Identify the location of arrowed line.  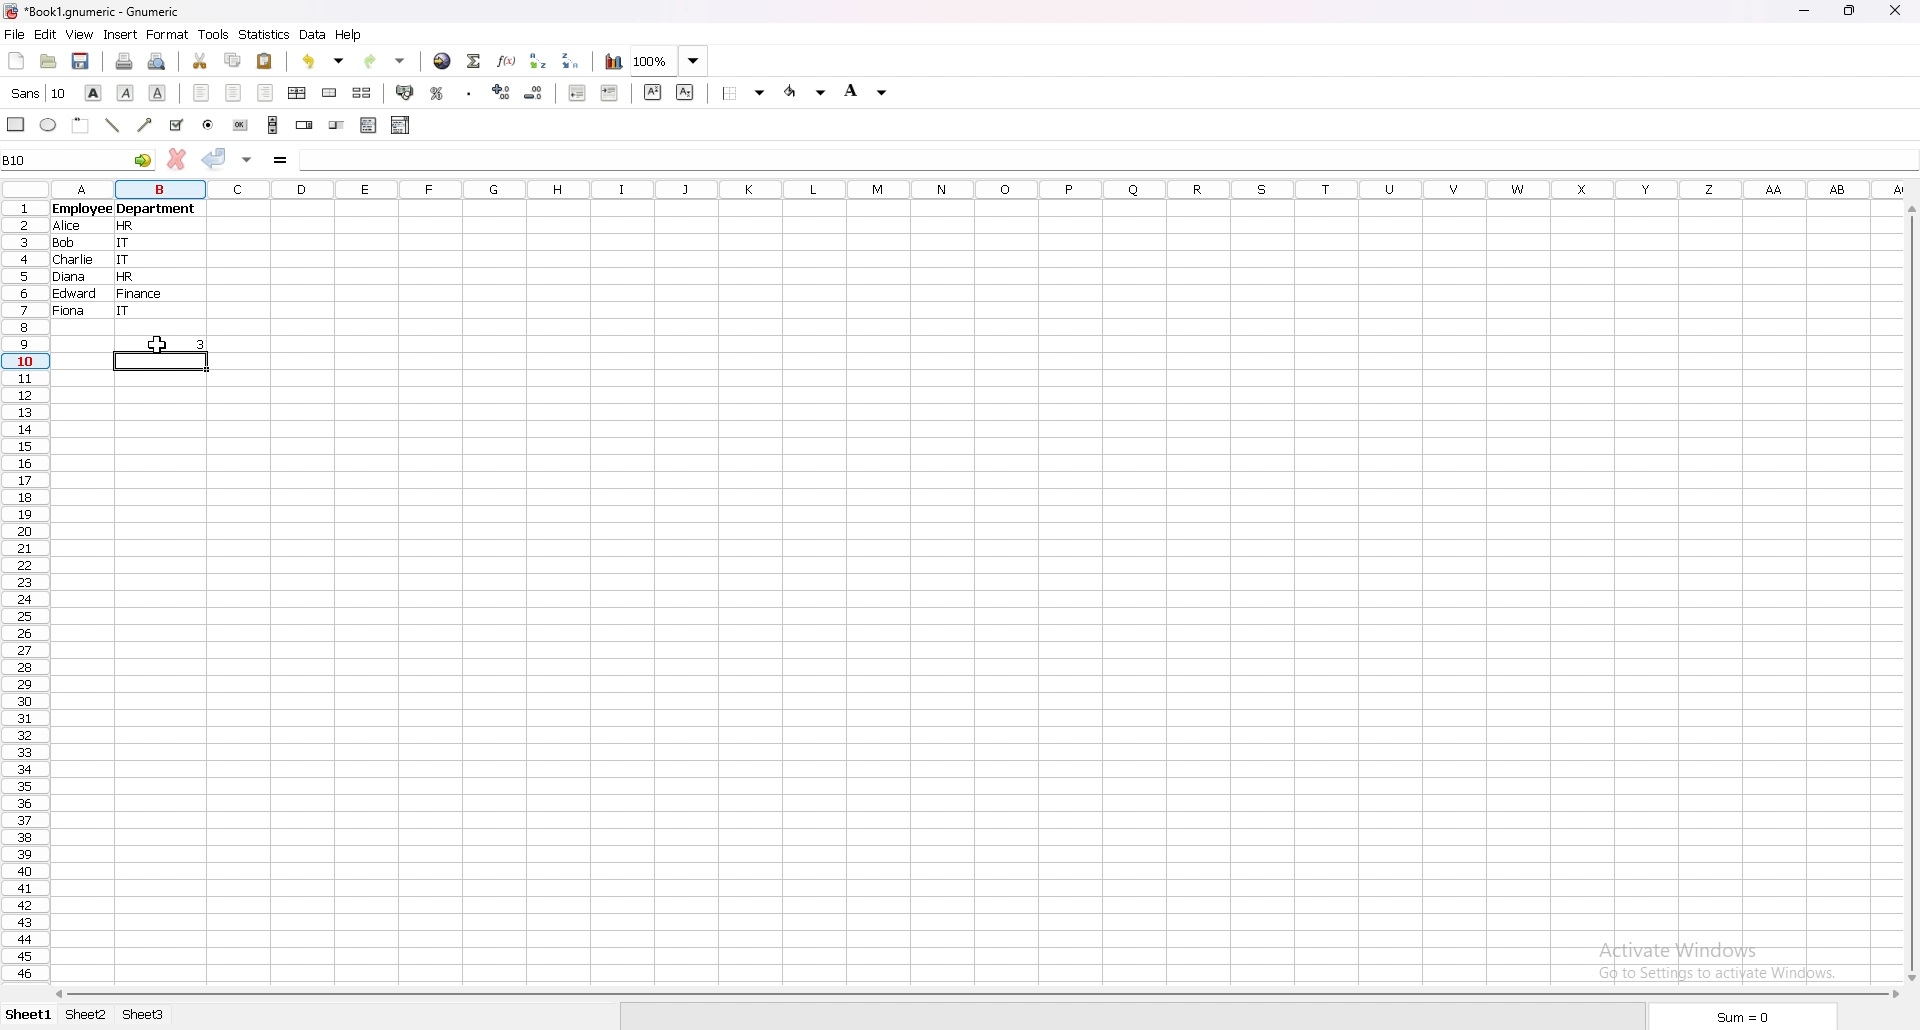
(145, 124).